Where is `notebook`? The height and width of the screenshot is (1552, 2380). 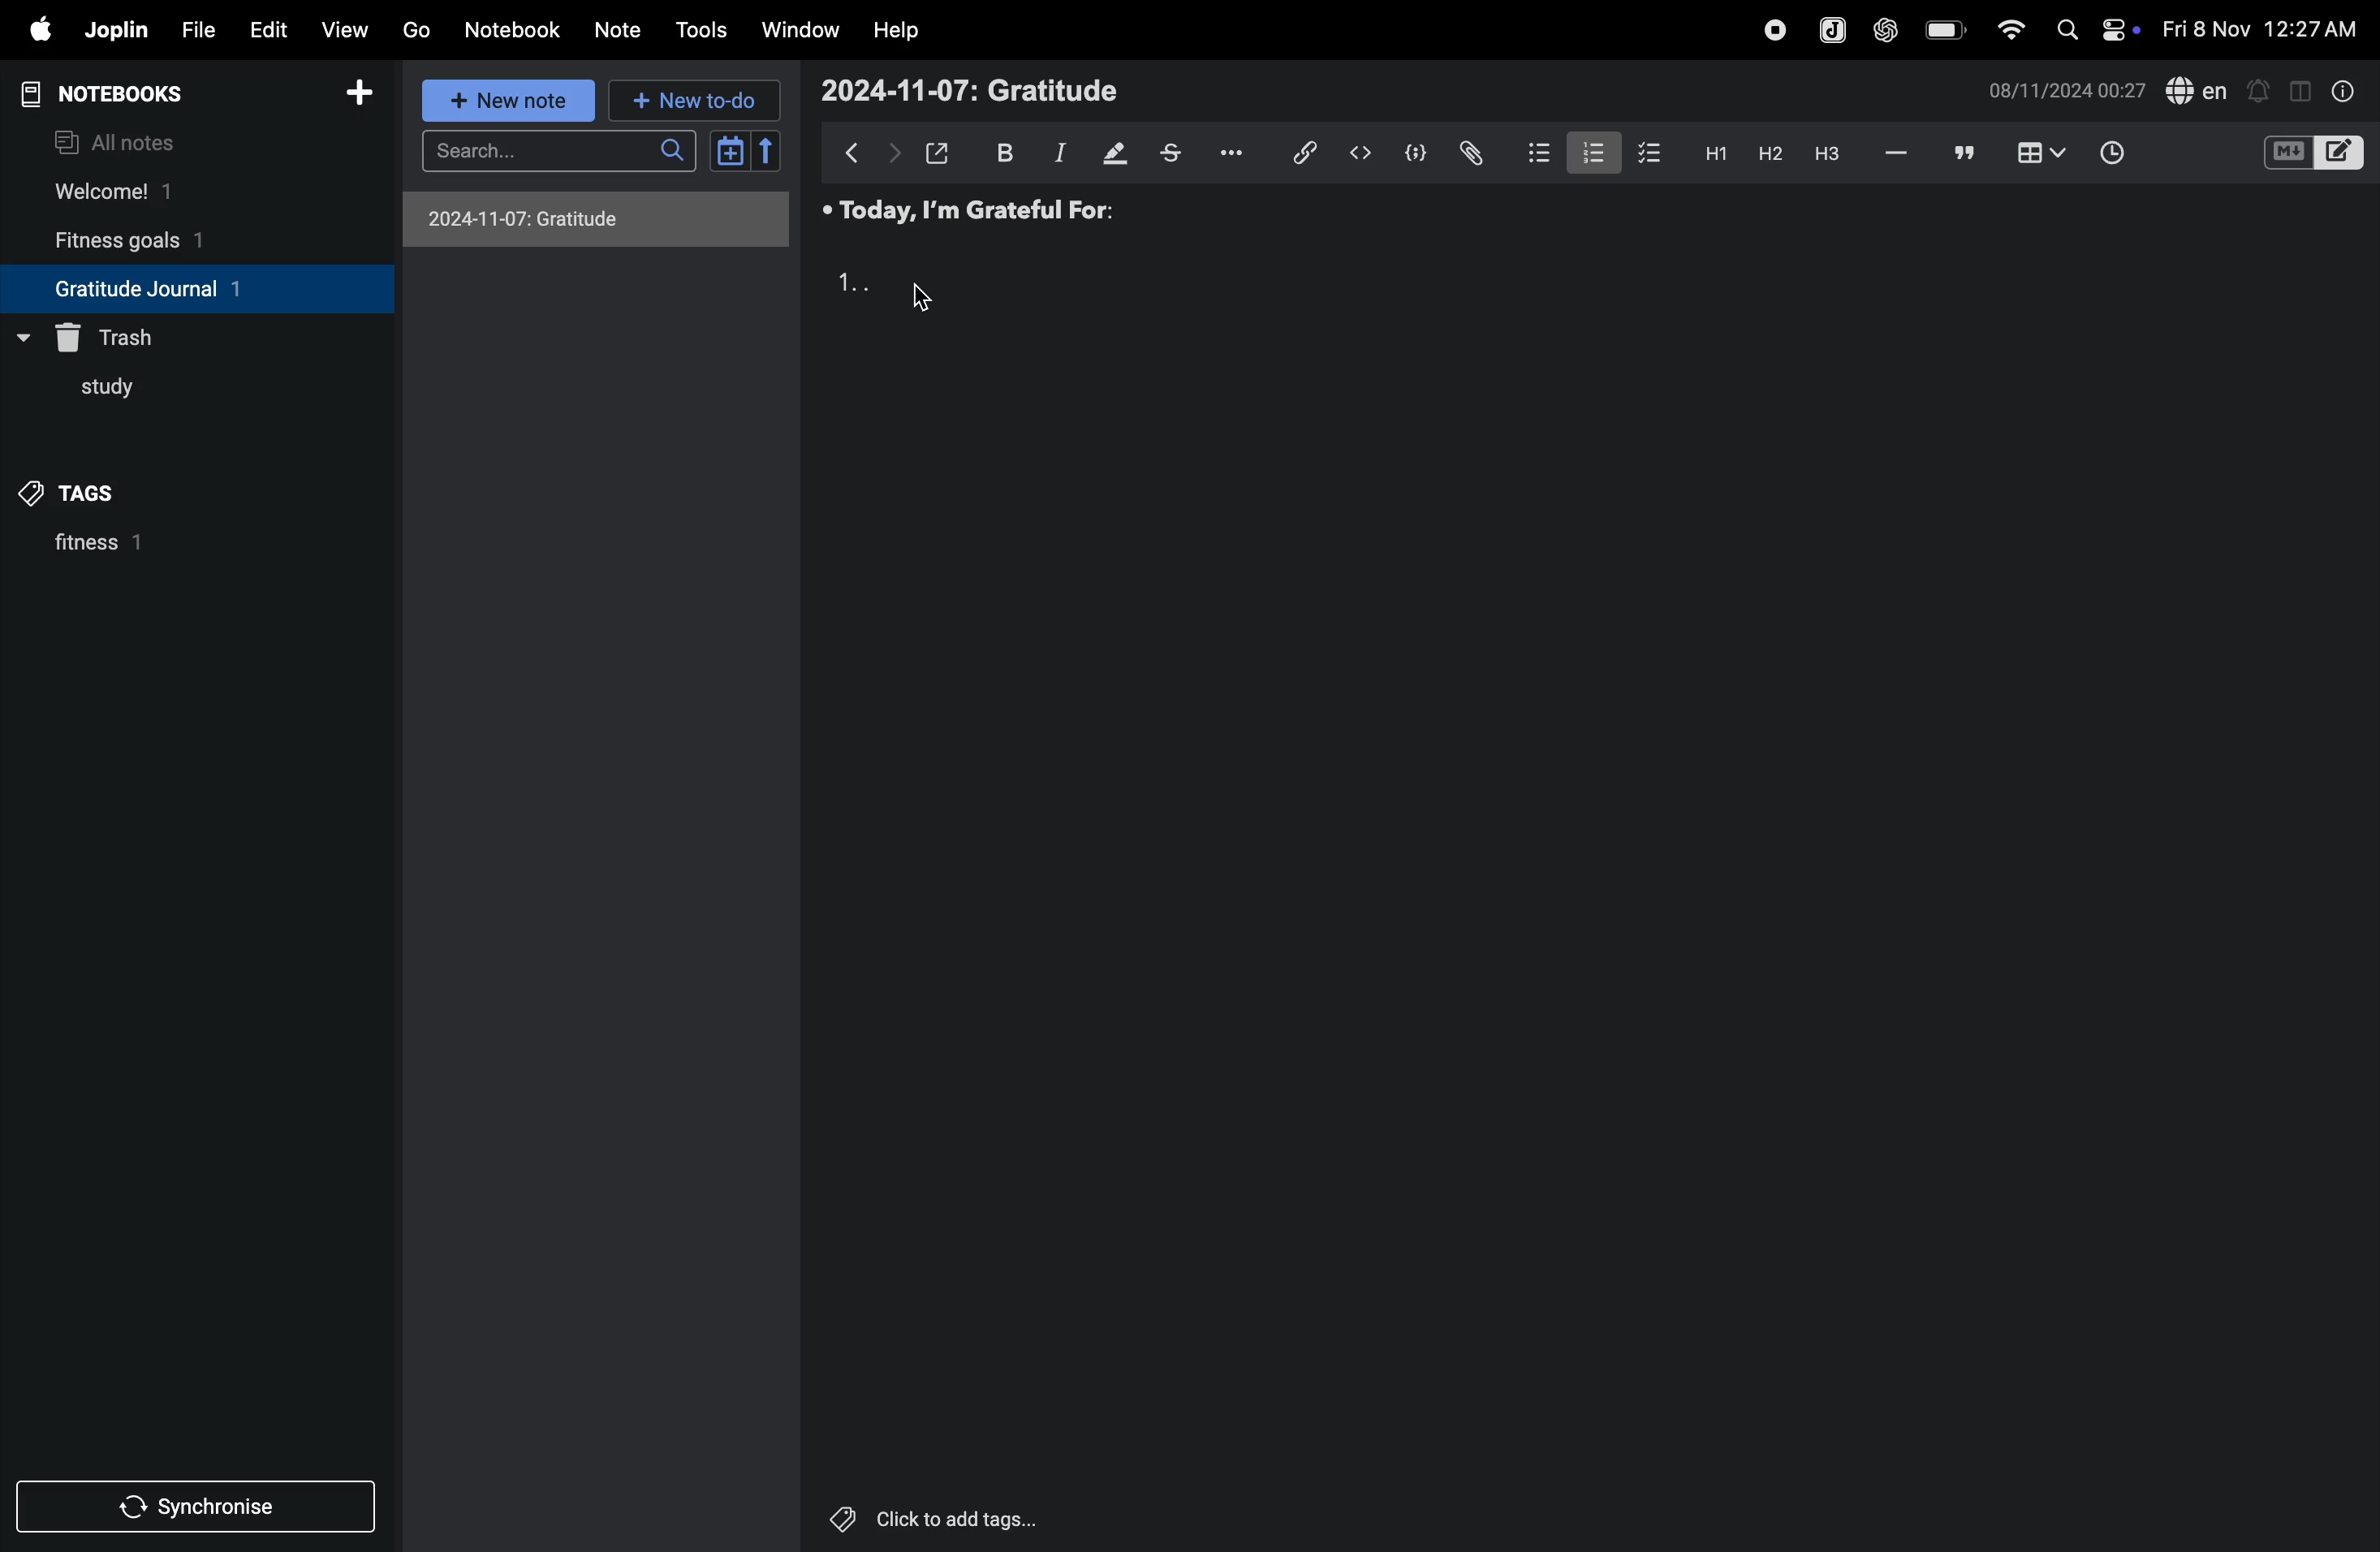 notebook is located at coordinates (514, 29).